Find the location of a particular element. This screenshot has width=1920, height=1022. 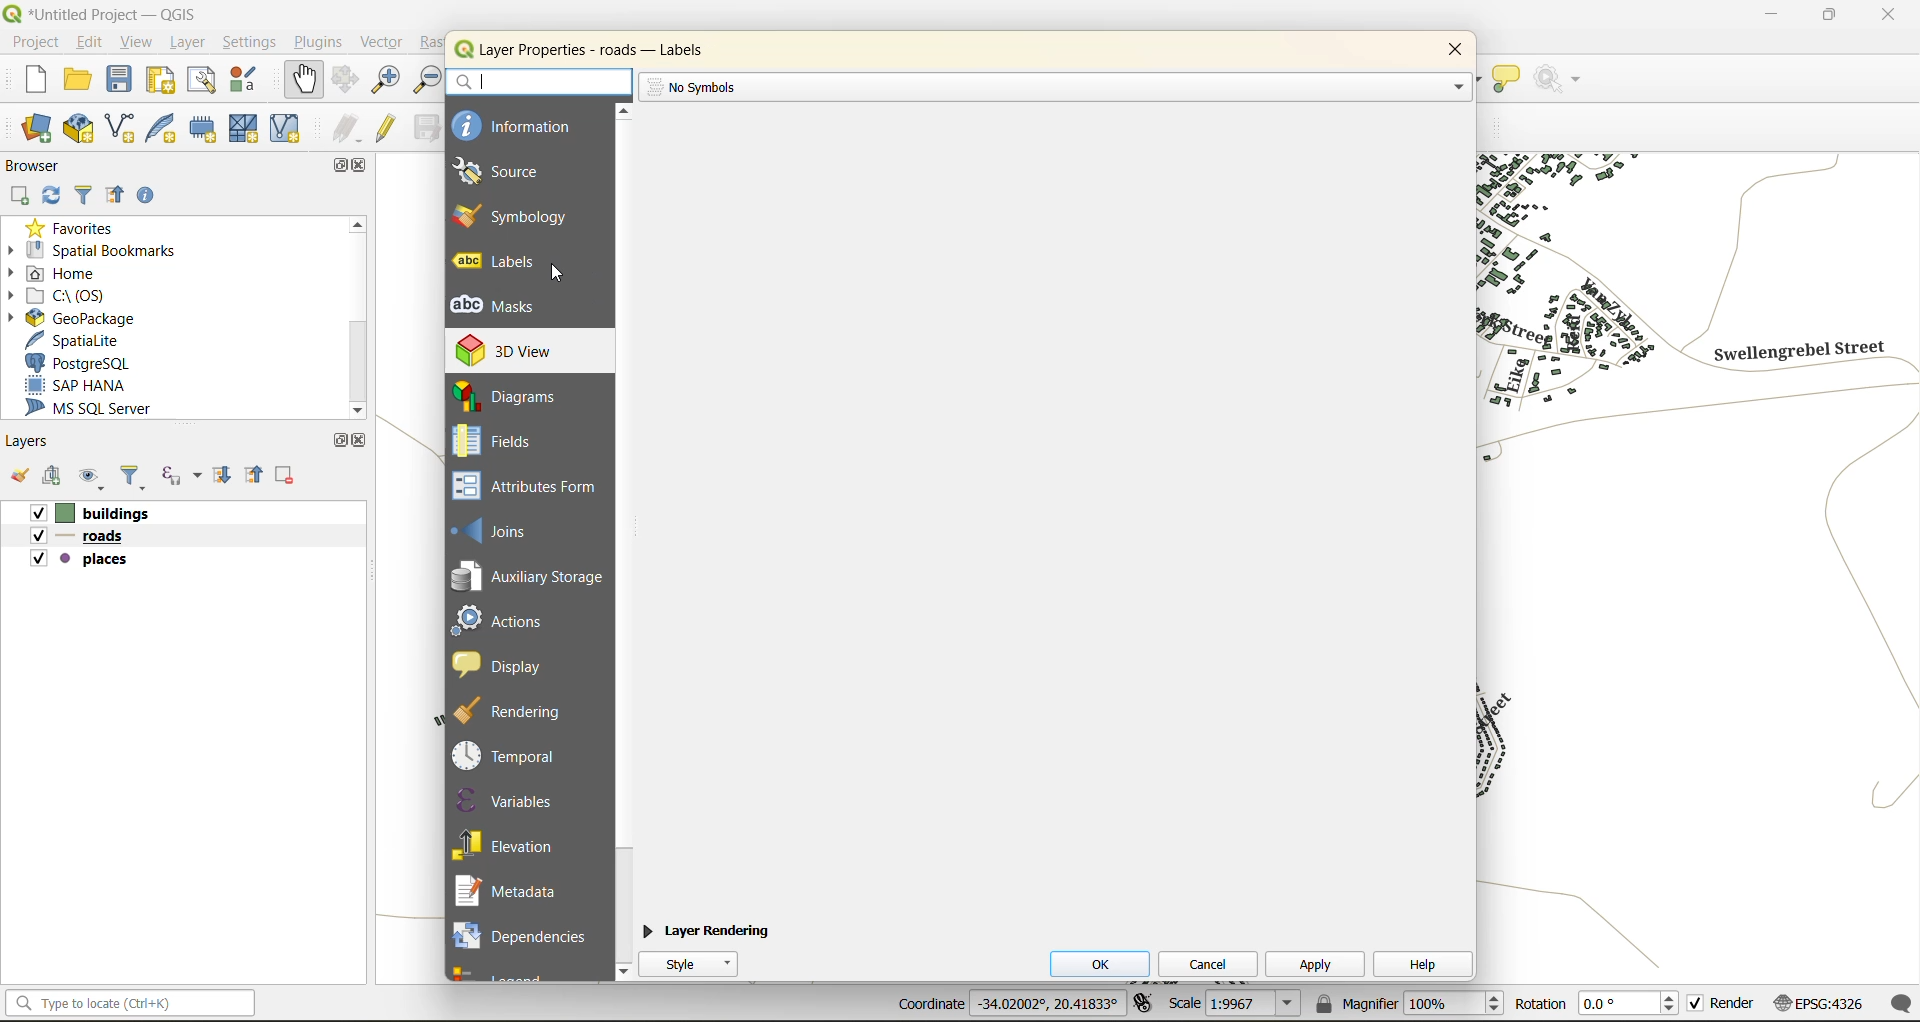

close is located at coordinates (363, 167).